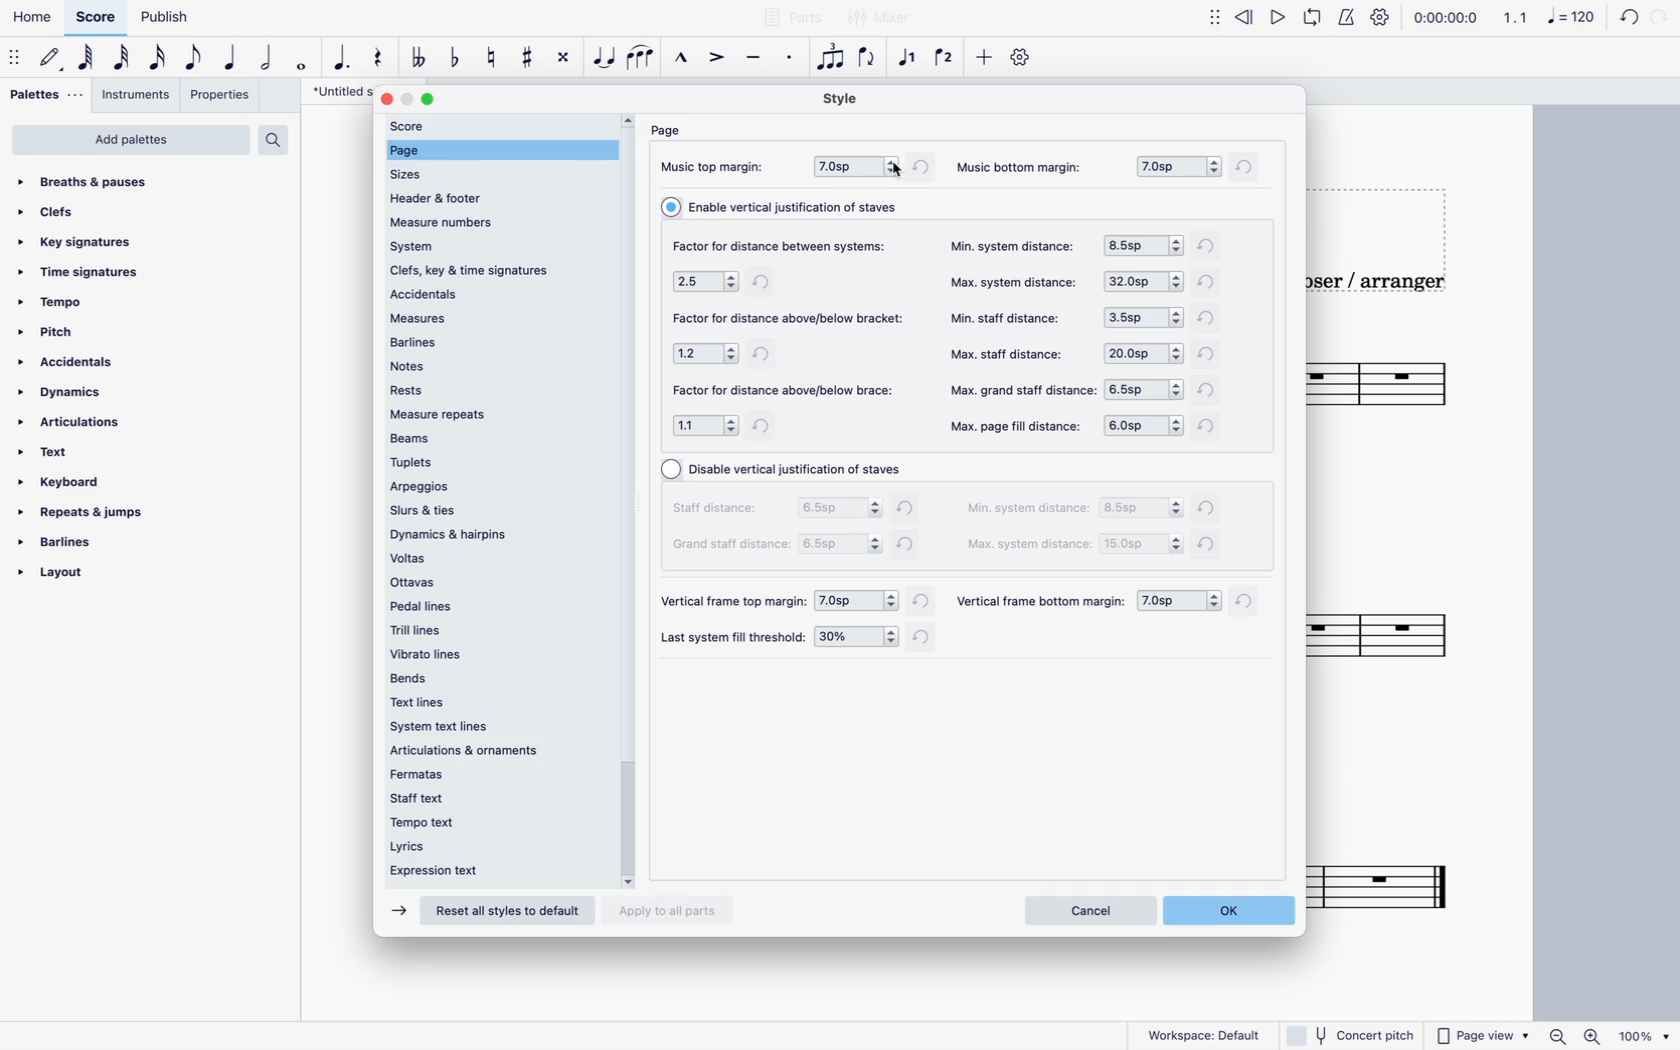 This screenshot has height=1050, width=1680. Describe the element at coordinates (791, 317) in the screenshot. I see `factor for distance` at that location.